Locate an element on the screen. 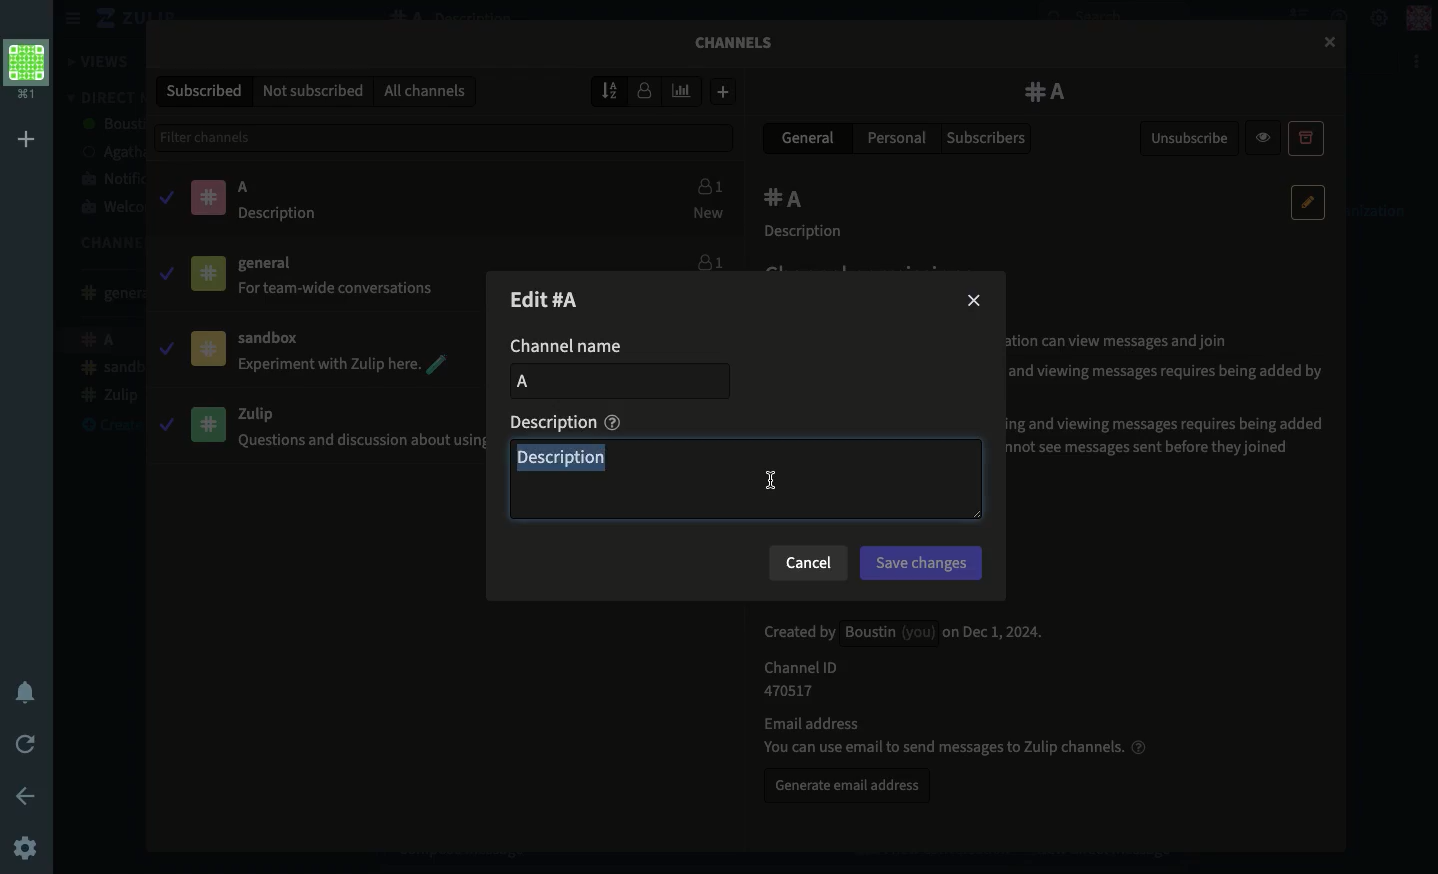 Image resolution: width=1438 pixels, height=874 pixels. Unsubscribe  is located at coordinates (1191, 139).